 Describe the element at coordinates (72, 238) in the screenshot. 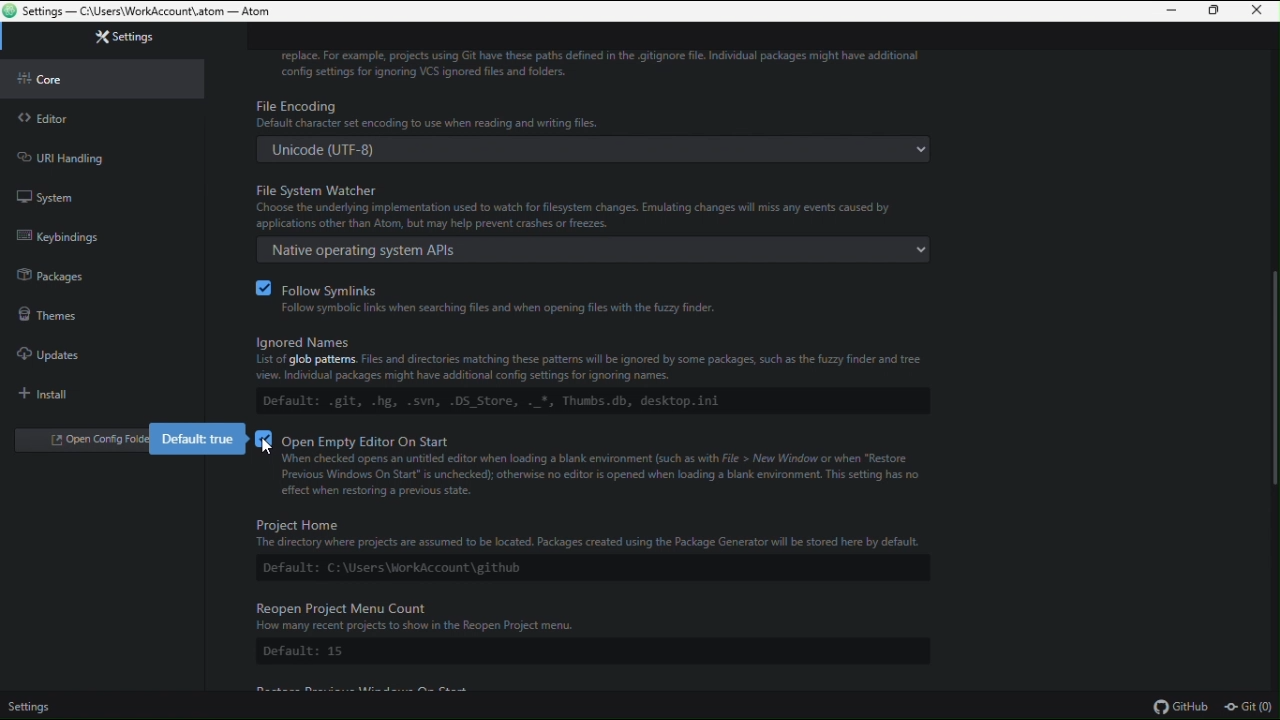

I see `keybindings` at that location.